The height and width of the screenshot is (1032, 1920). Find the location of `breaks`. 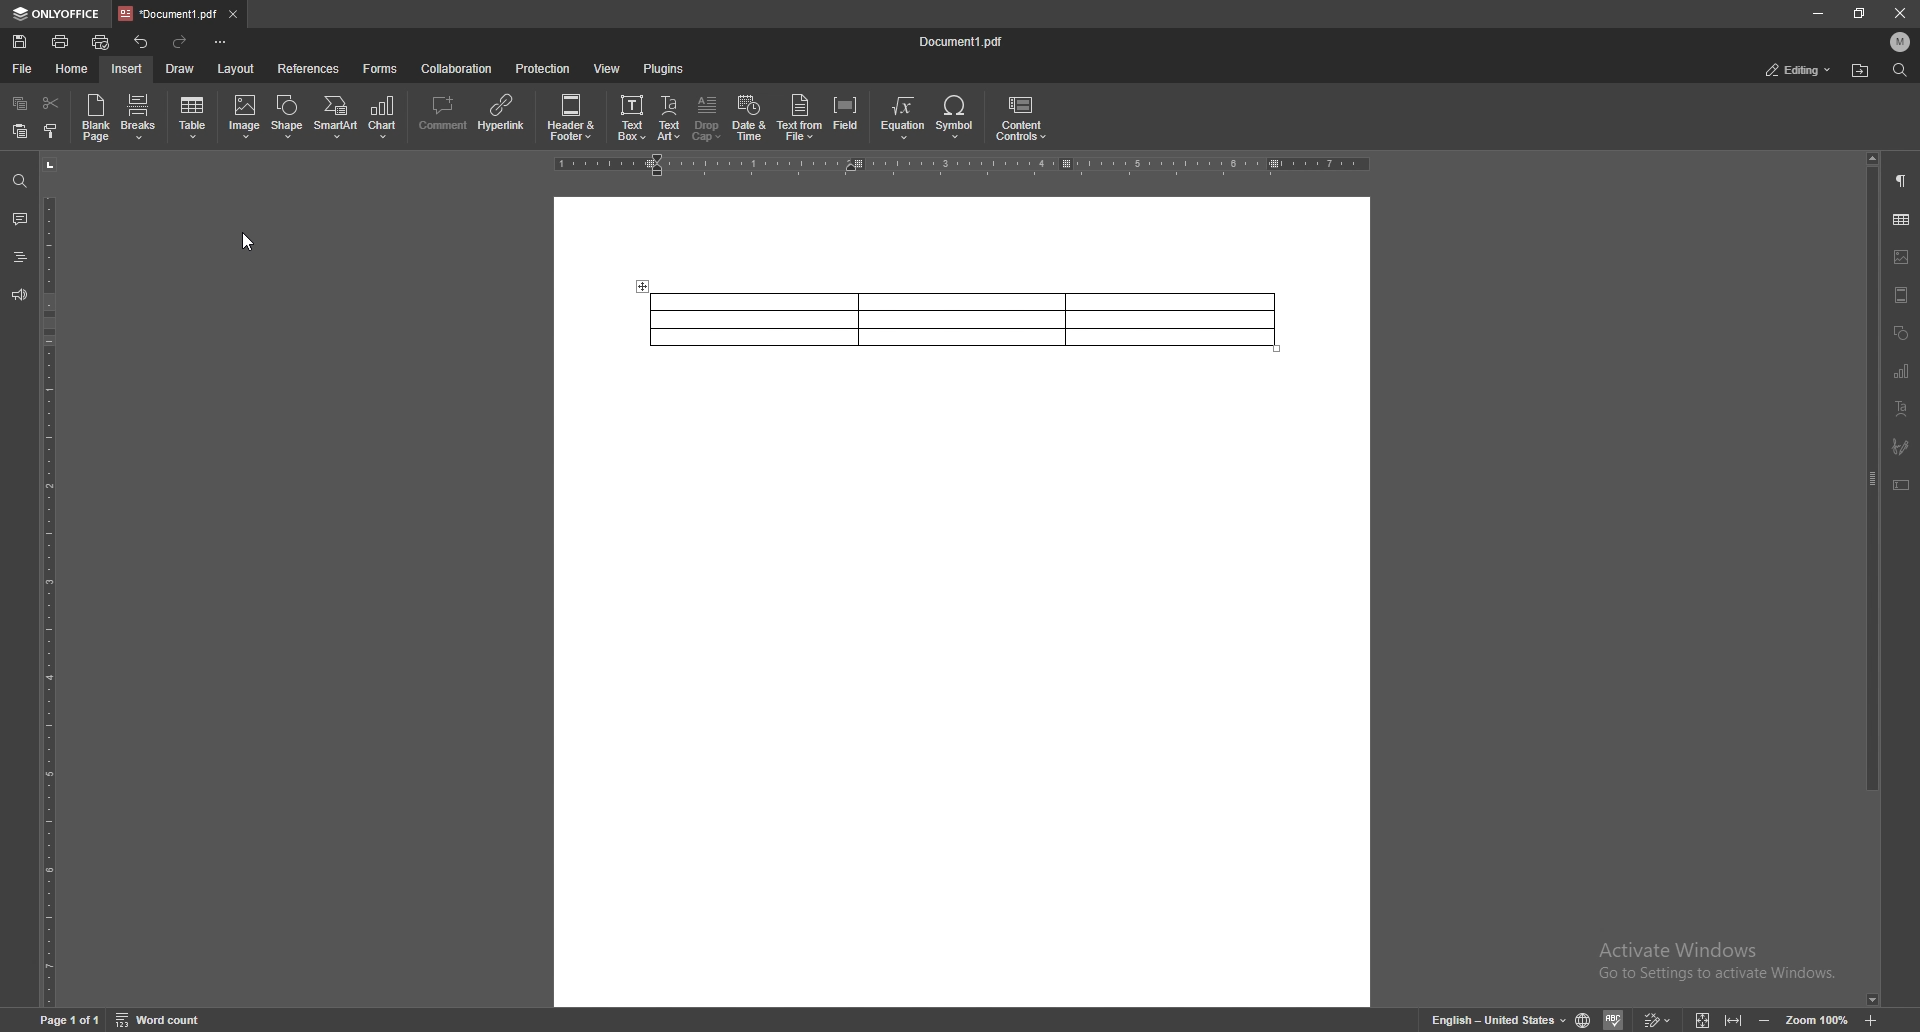

breaks is located at coordinates (141, 116).